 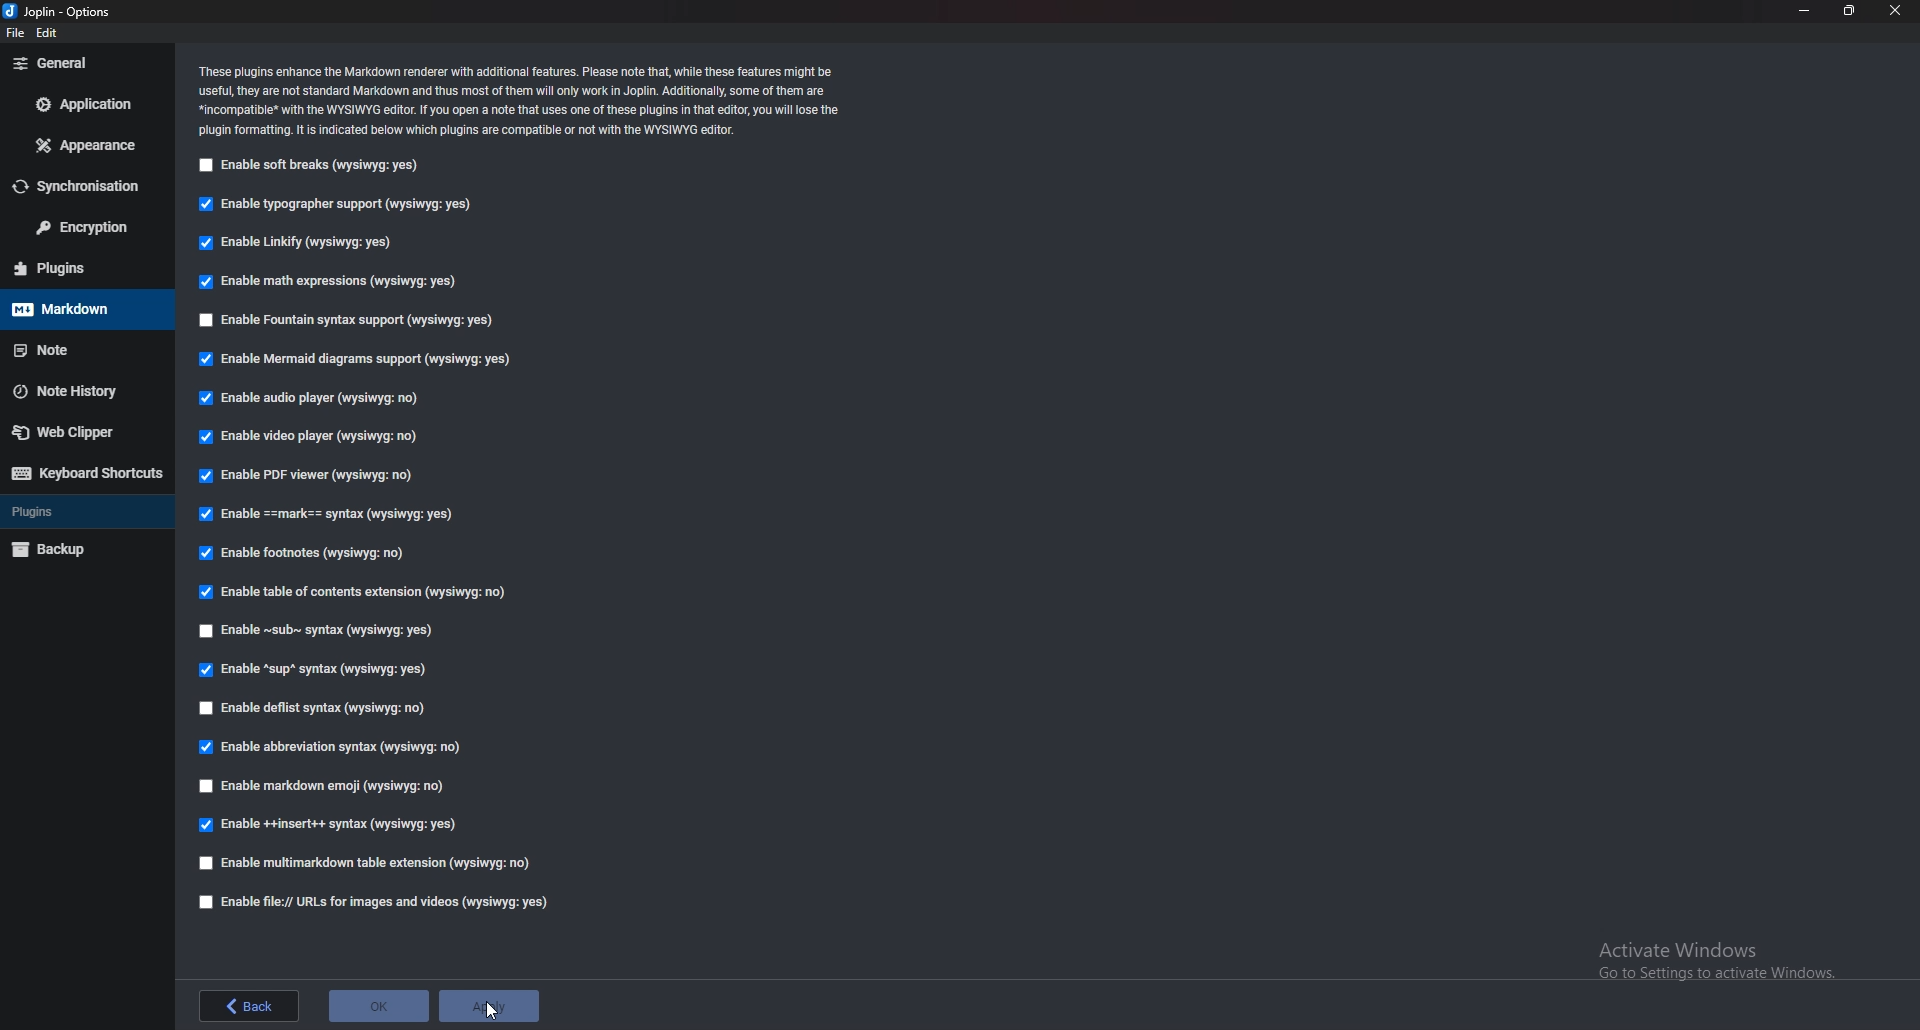 What do you see at coordinates (321, 707) in the screenshot?
I see `enable deflist syntax` at bounding box center [321, 707].